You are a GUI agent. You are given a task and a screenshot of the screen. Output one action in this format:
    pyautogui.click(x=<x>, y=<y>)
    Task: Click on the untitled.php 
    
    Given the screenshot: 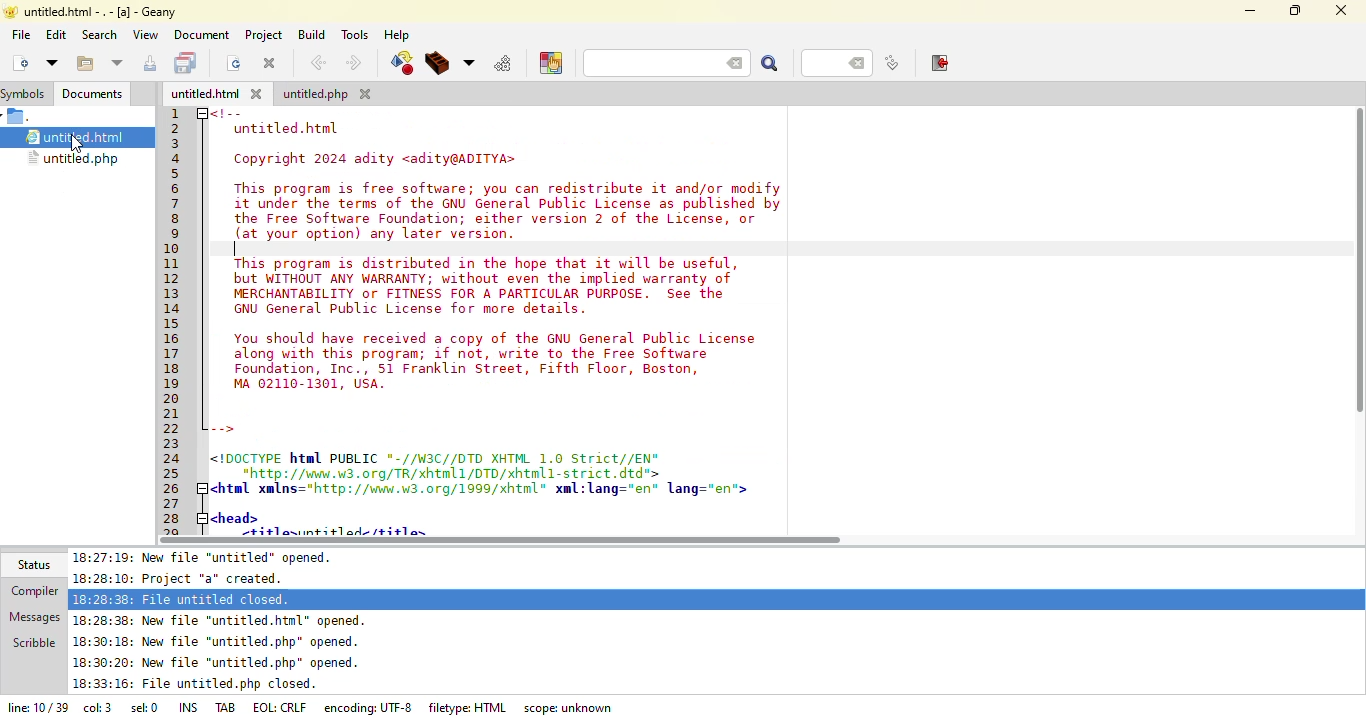 What is the action you would take?
    pyautogui.click(x=327, y=94)
    